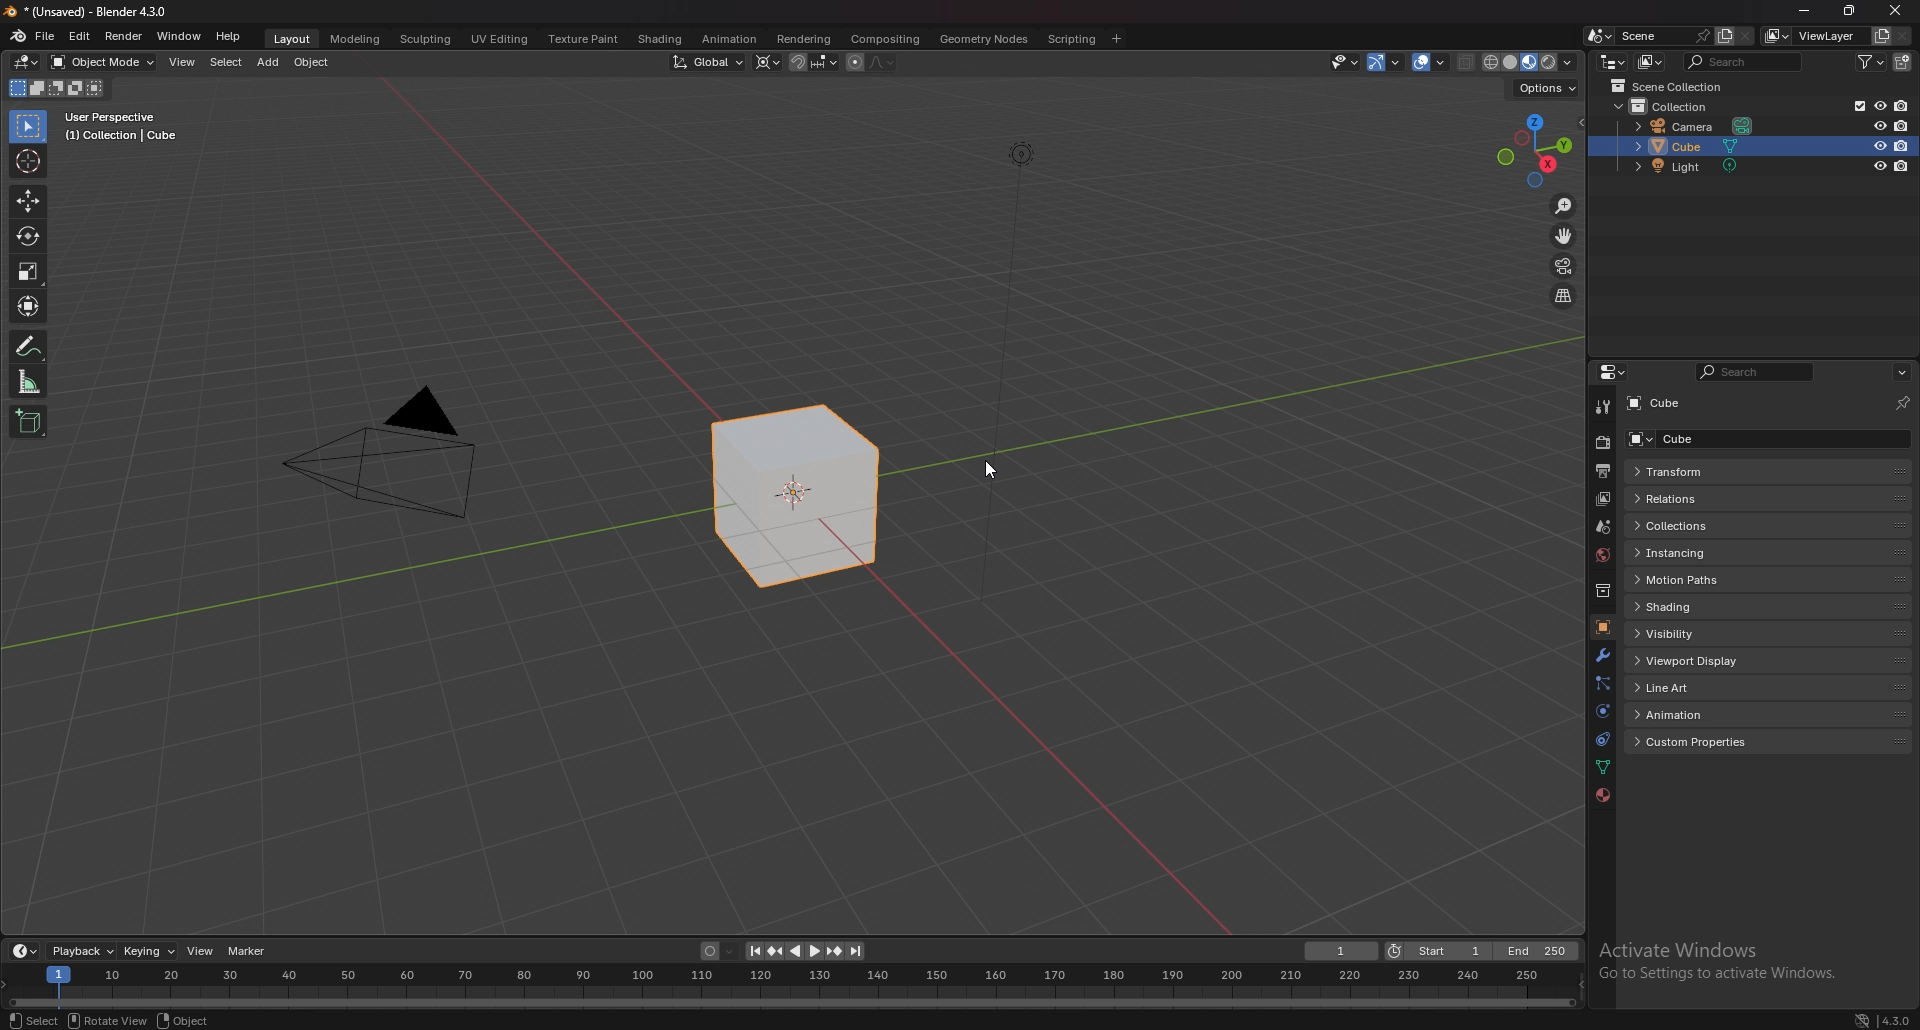 This screenshot has height=1030, width=1920. Describe the element at coordinates (1898, 7) in the screenshot. I see `close` at that location.